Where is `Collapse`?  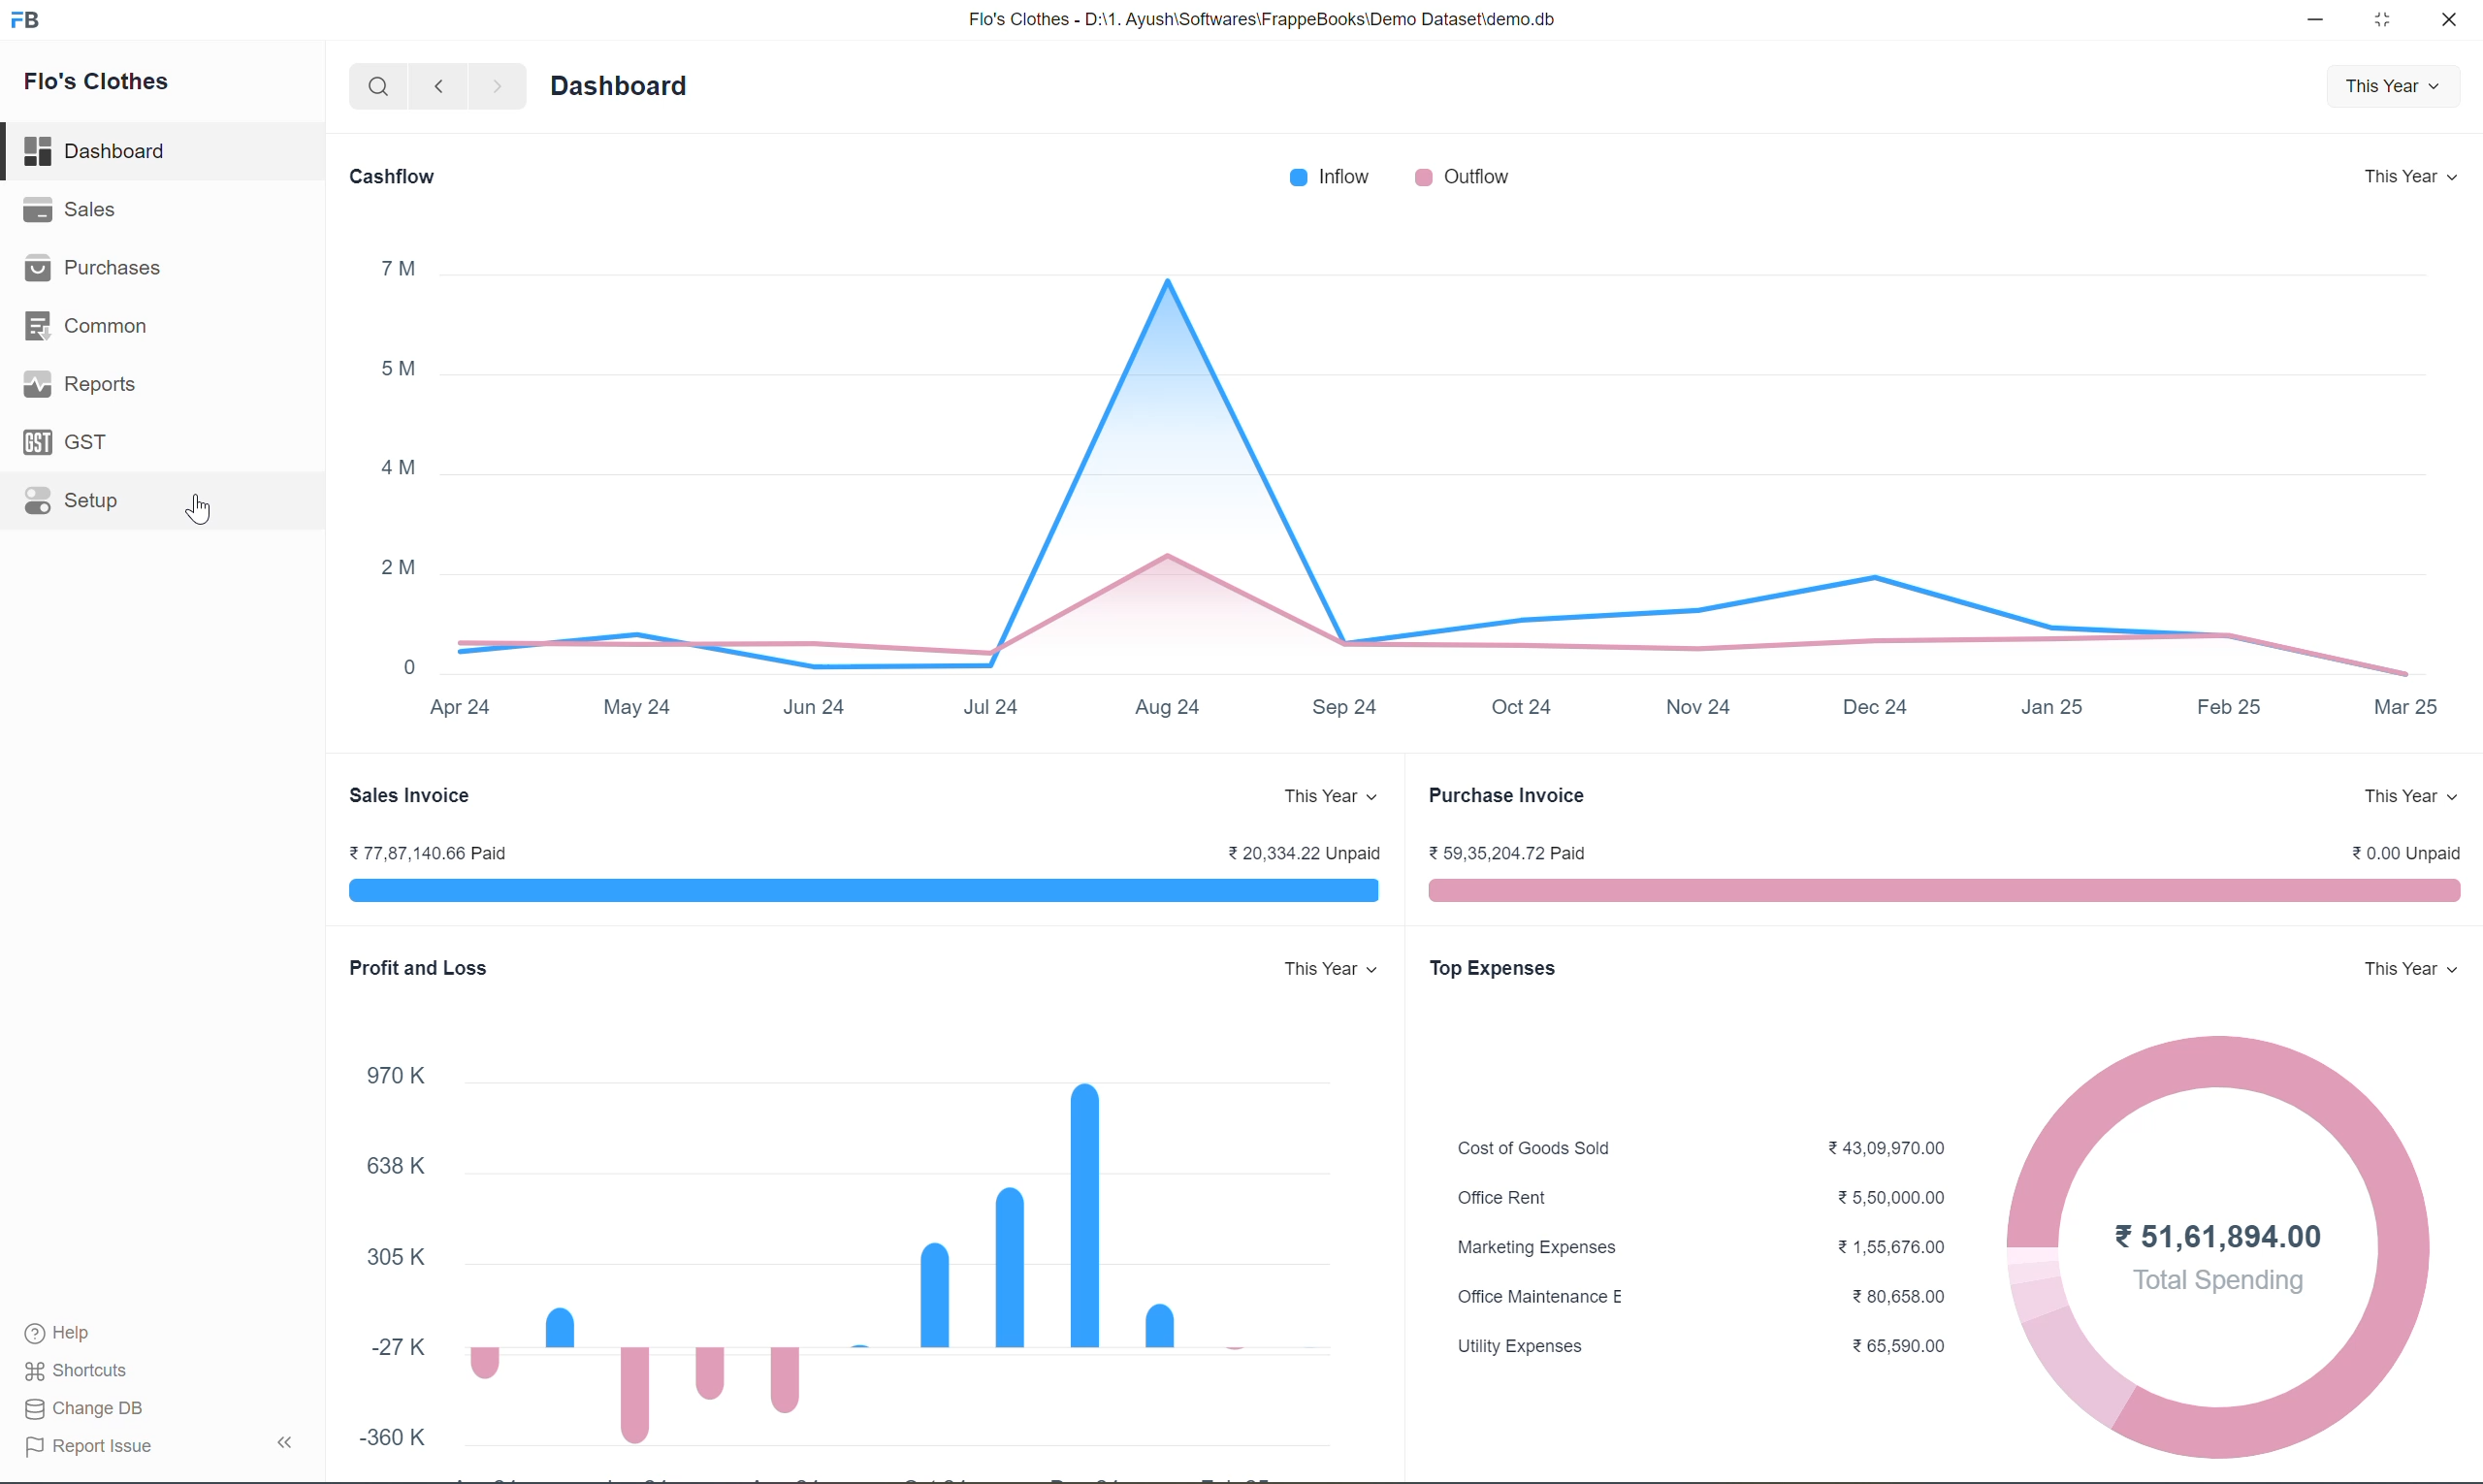 Collapse is located at coordinates (288, 1439).